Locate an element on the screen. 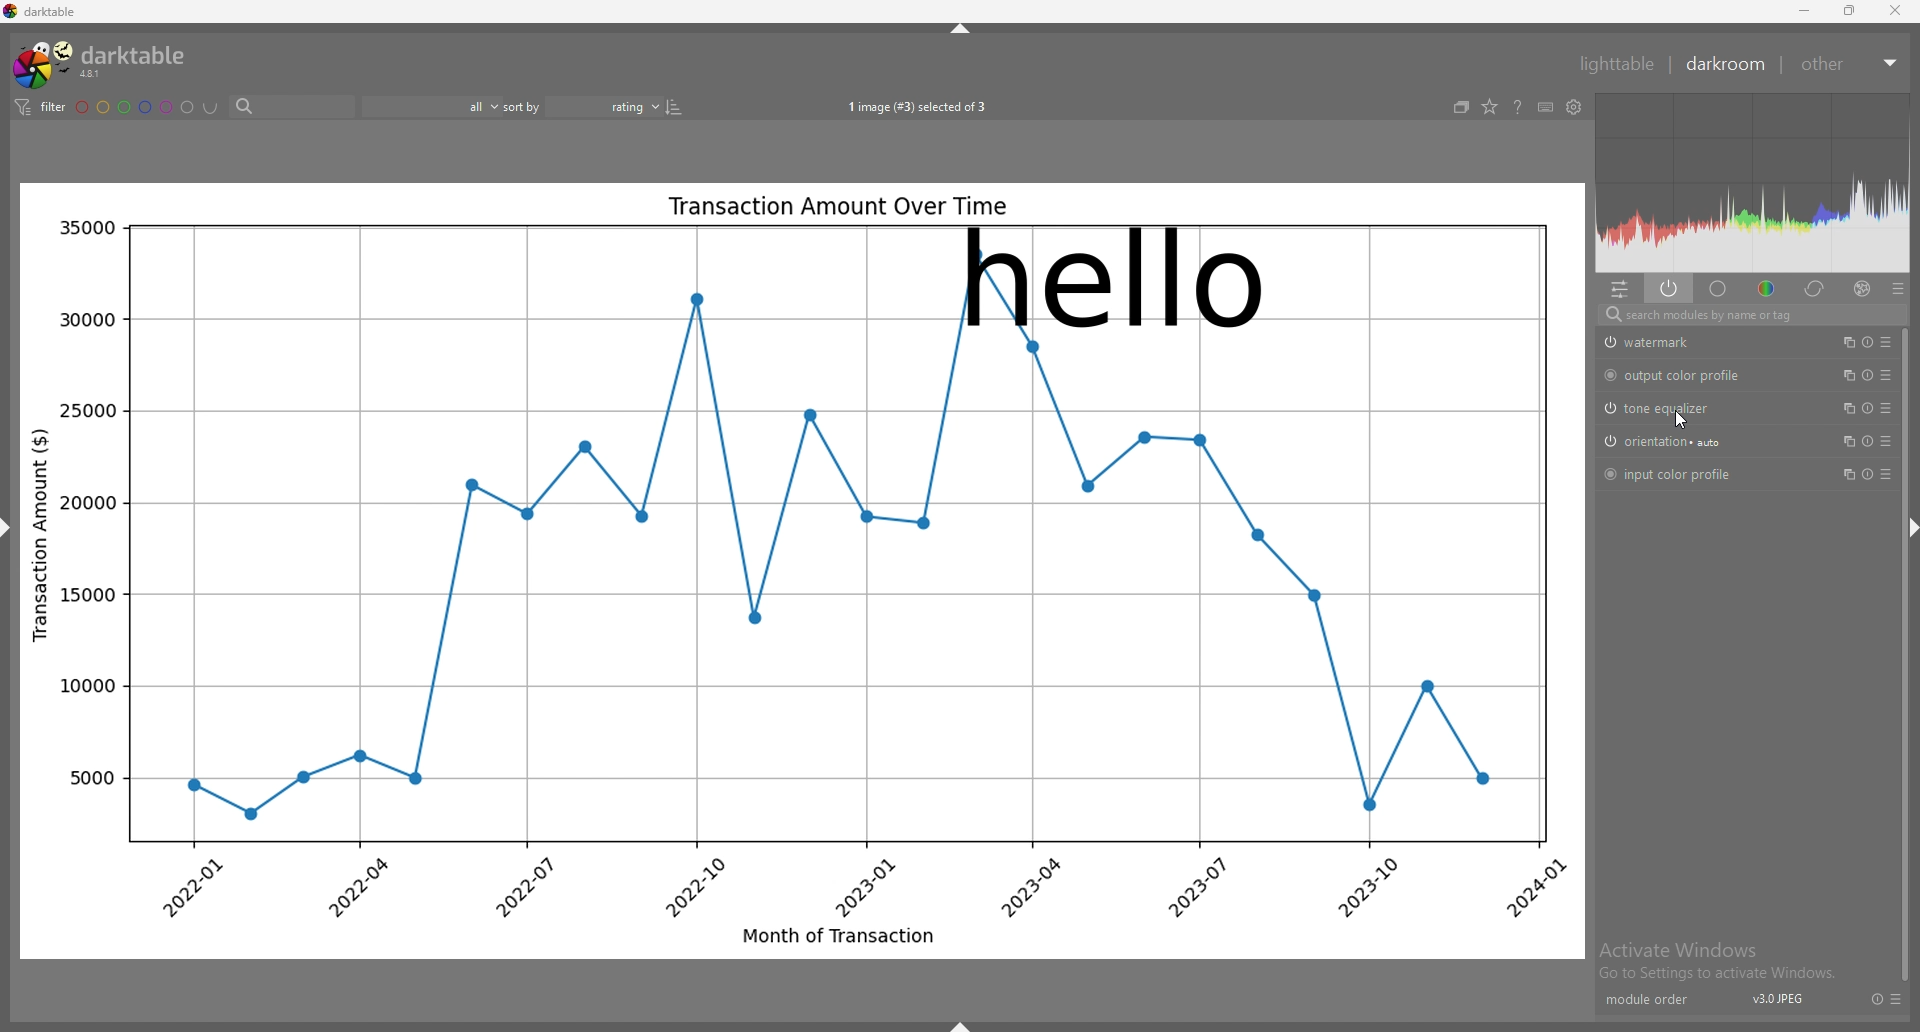 The height and width of the screenshot is (1032, 1920). heat map is located at coordinates (1753, 182).